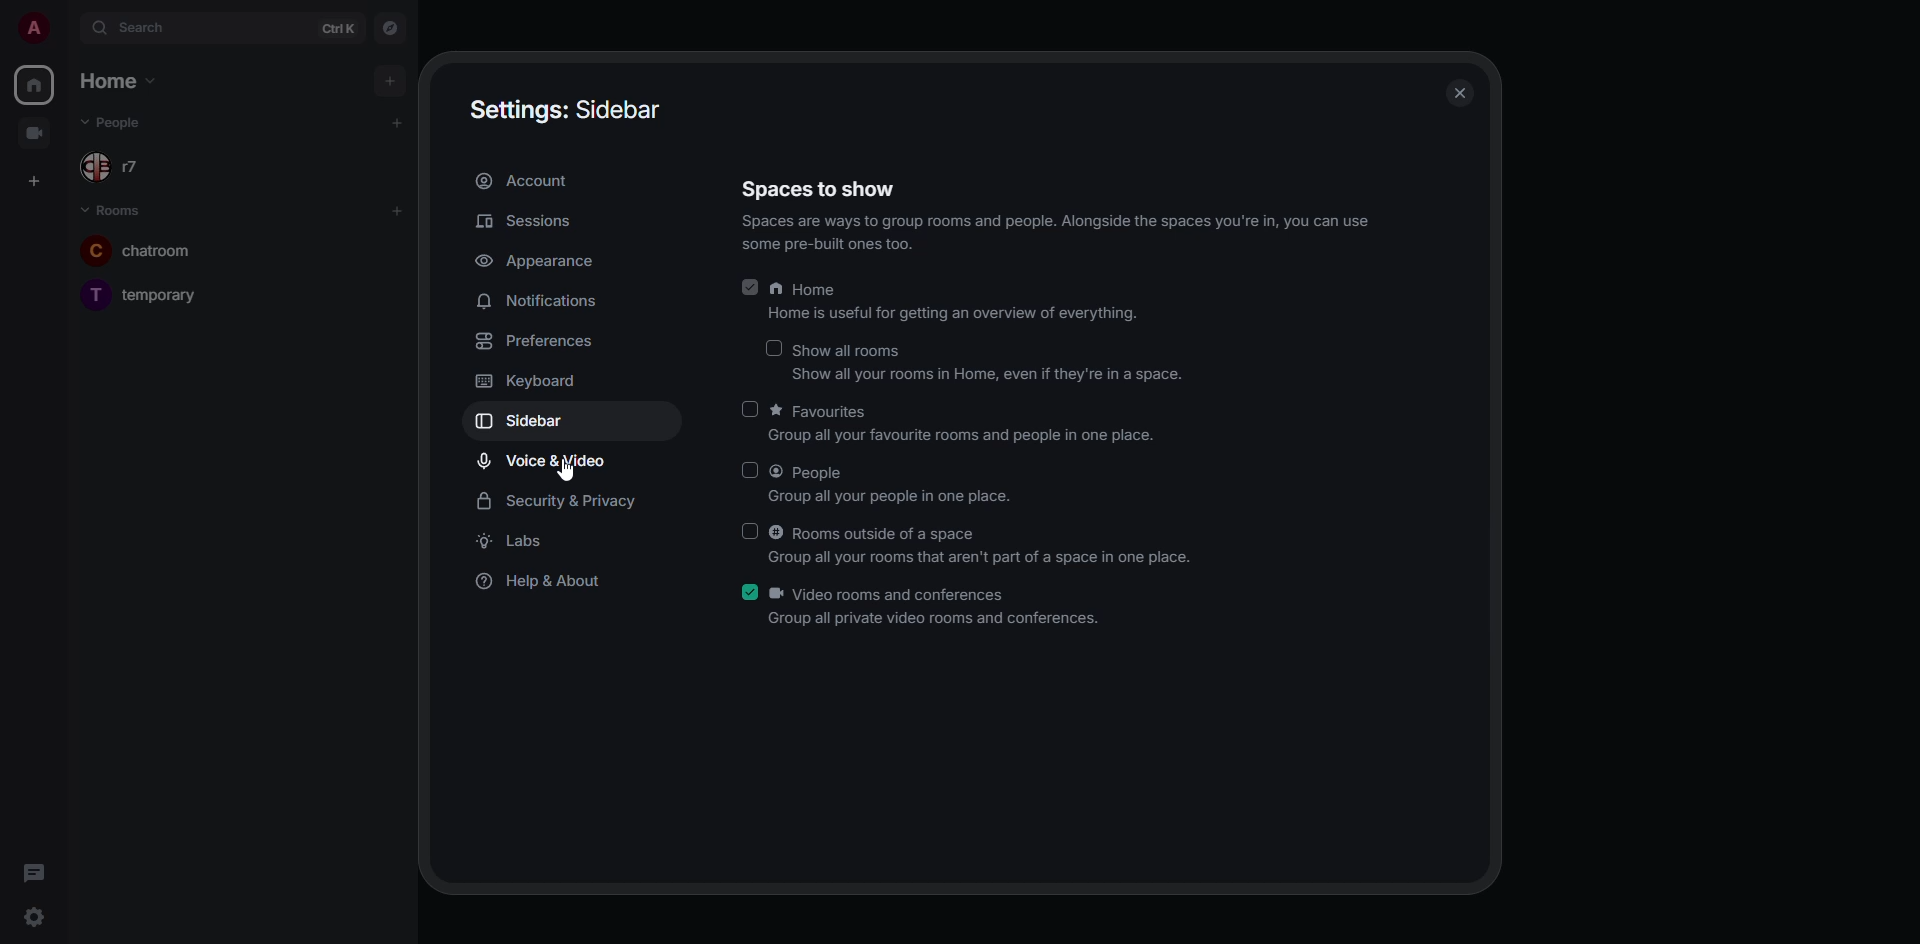 The image size is (1920, 944). What do you see at coordinates (534, 379) in the screenshot?
I see `keyboard` at bounding box center [534, 379].